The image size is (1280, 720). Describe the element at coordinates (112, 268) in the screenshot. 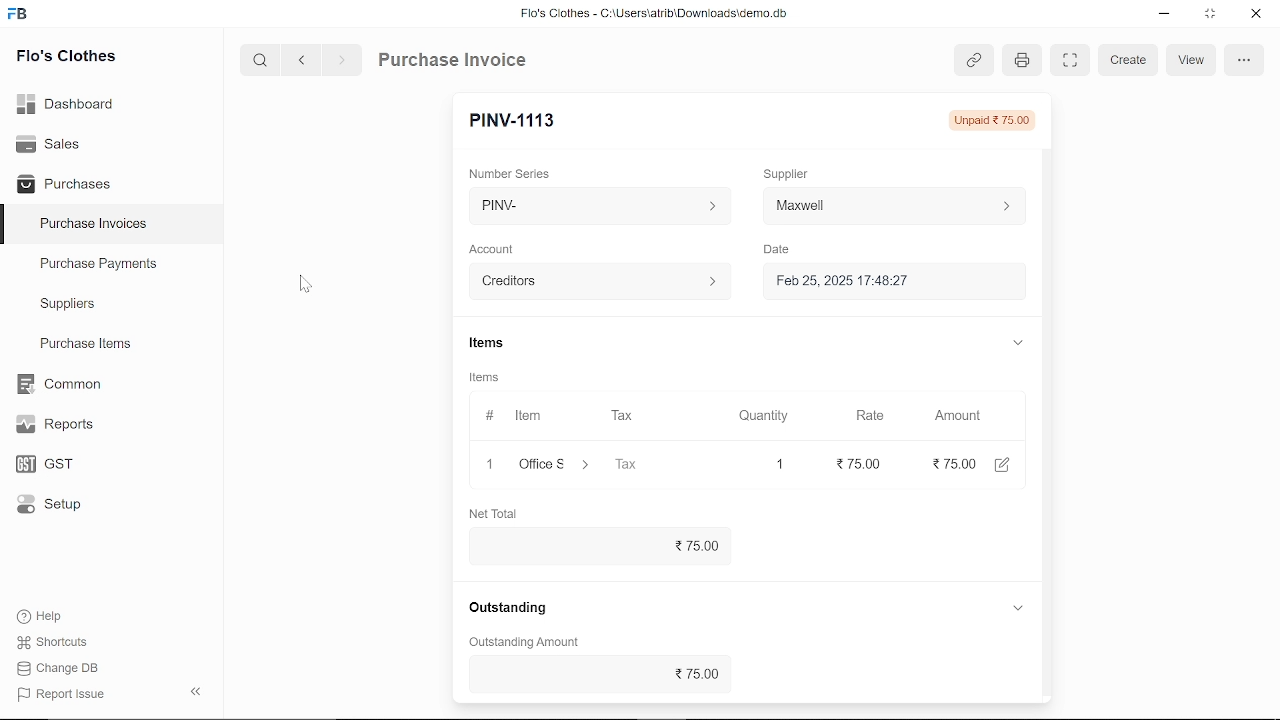

I see `Purchase Payments` at that location.